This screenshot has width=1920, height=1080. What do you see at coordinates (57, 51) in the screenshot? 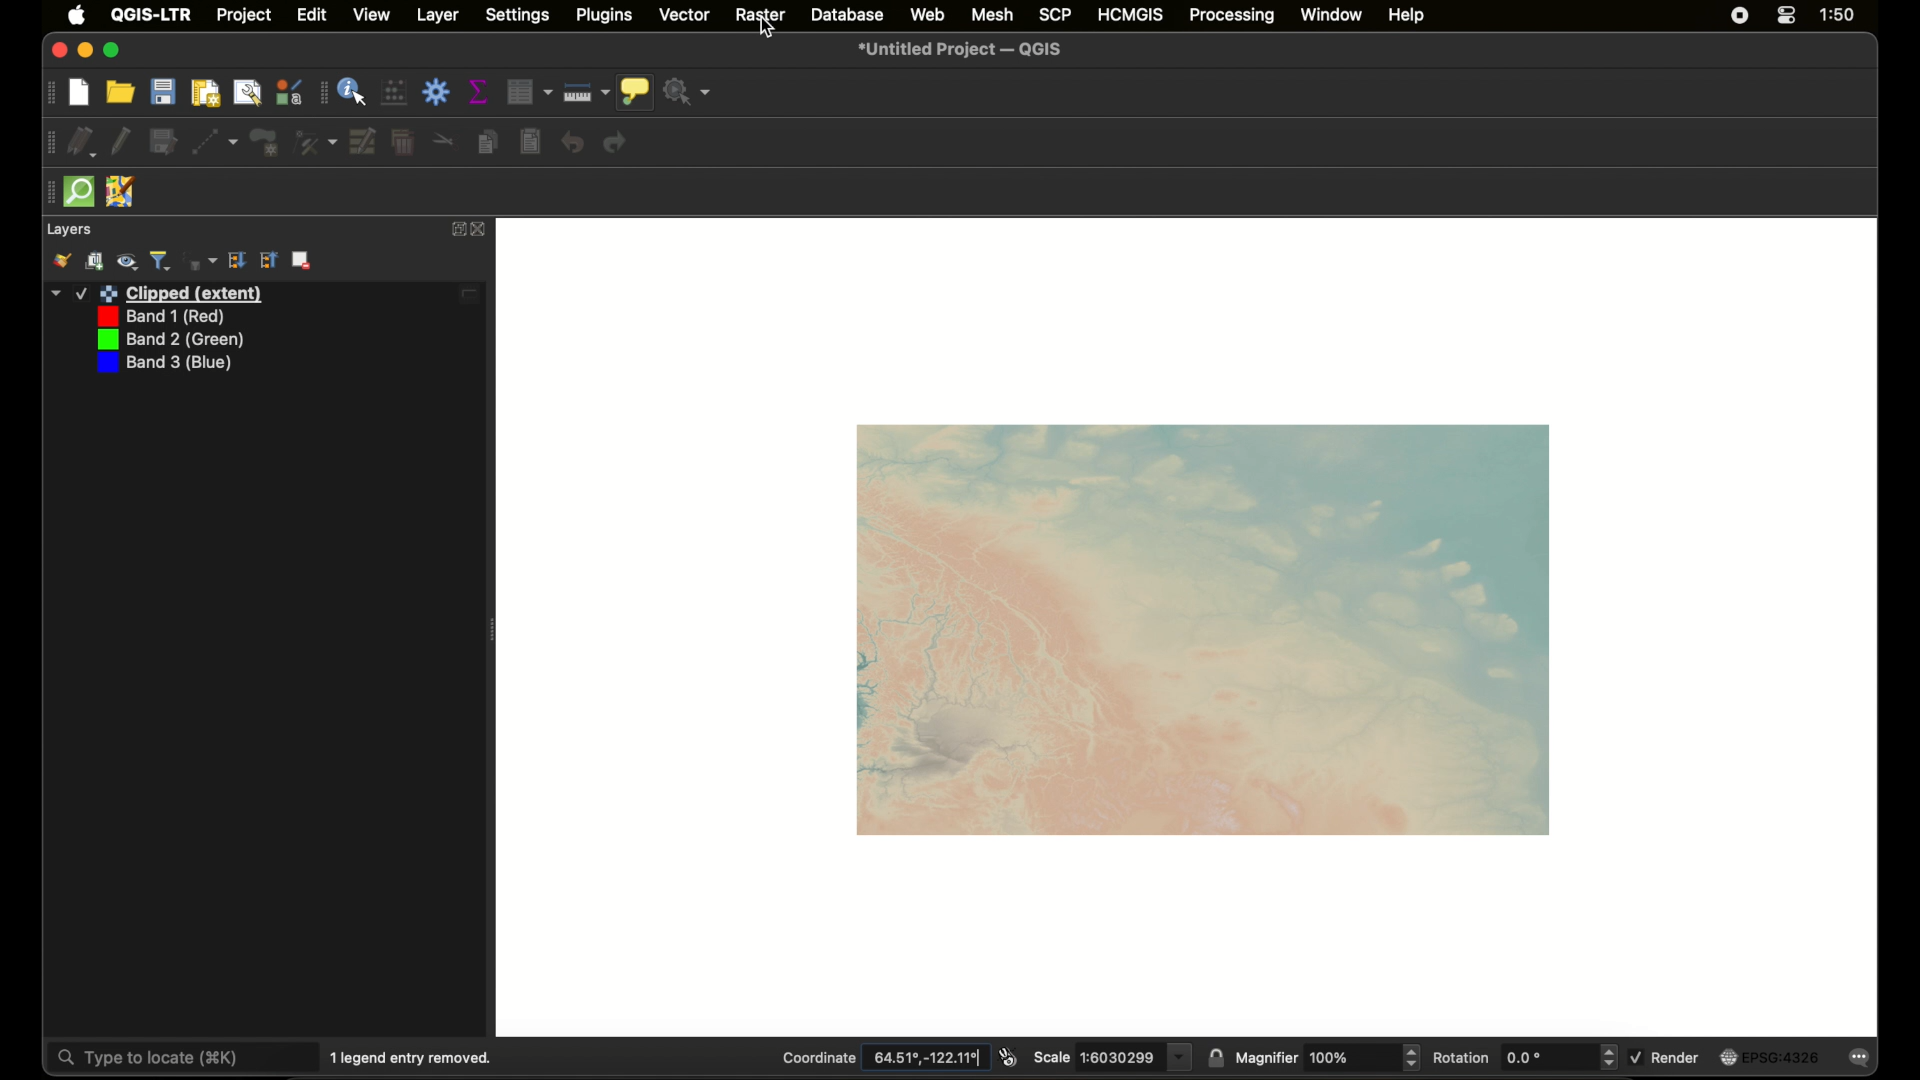
I see `close` at bounding box center [57, 51].